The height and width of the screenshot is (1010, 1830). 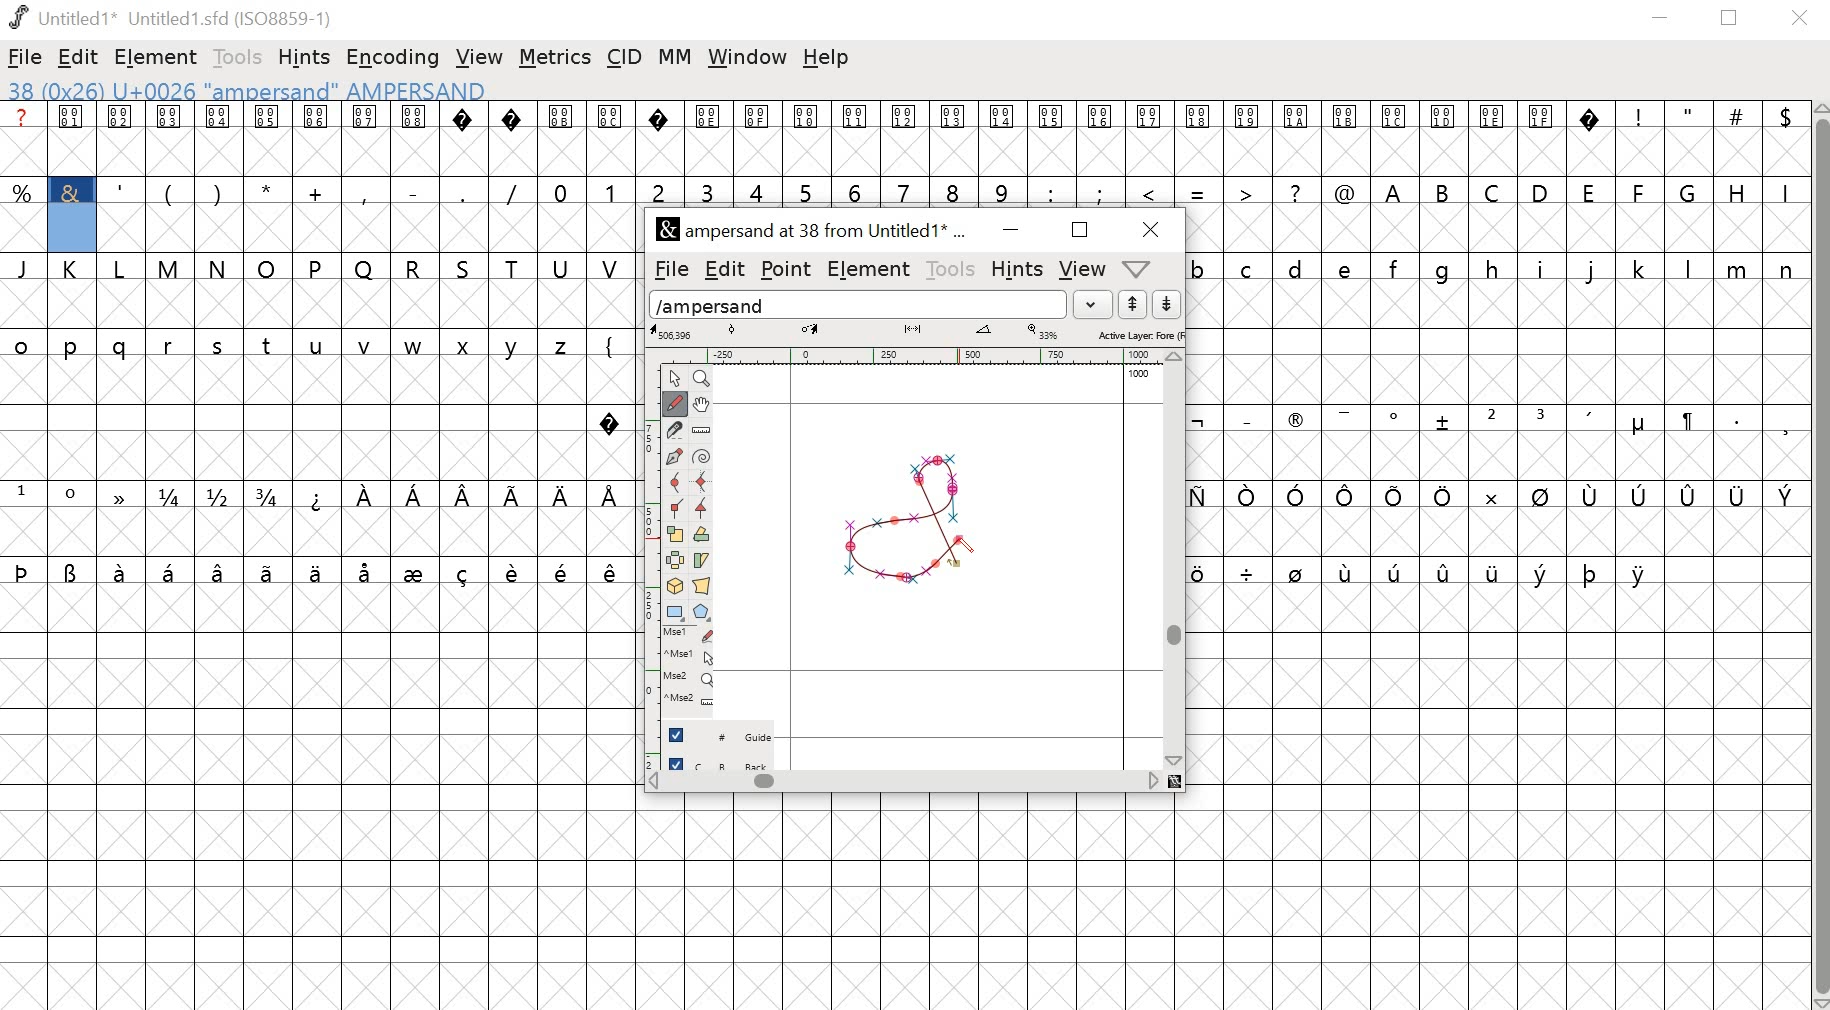 I want to click on R, so click(x=414, y=265).